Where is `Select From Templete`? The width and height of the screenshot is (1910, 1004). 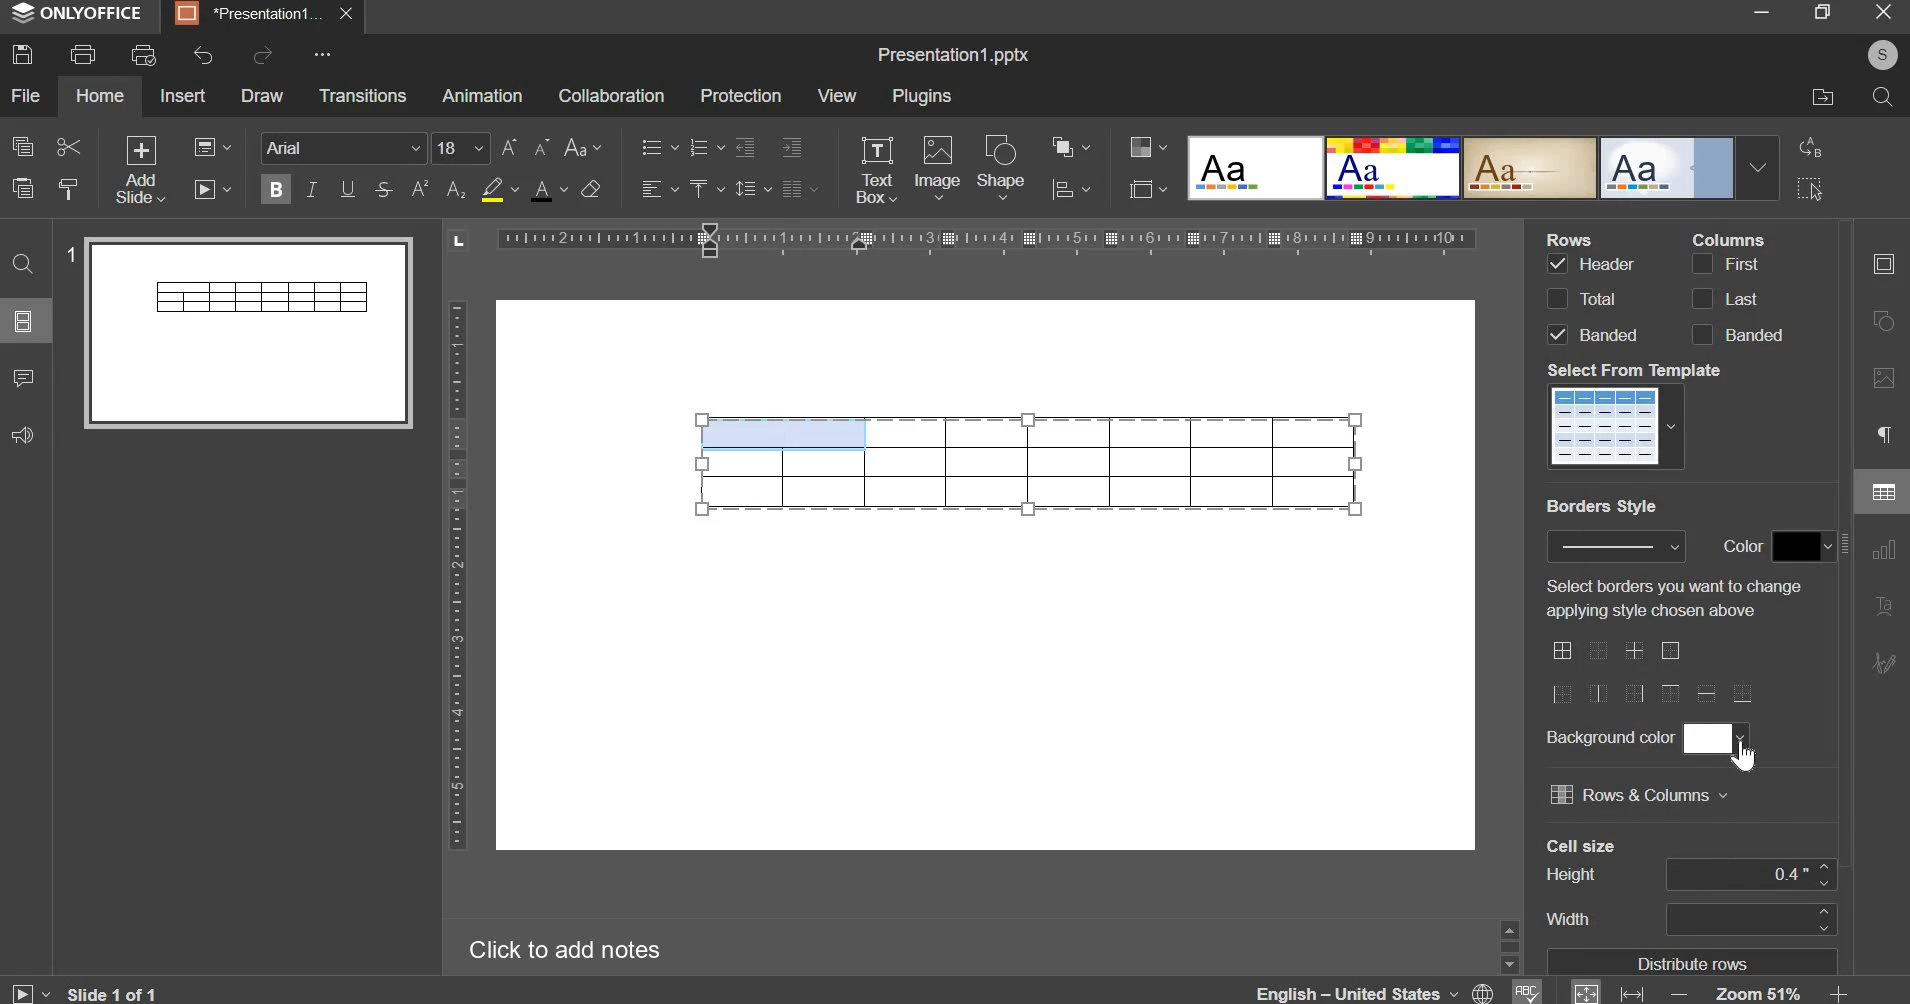 Select From Templete is located at coordinates (1637, 370).